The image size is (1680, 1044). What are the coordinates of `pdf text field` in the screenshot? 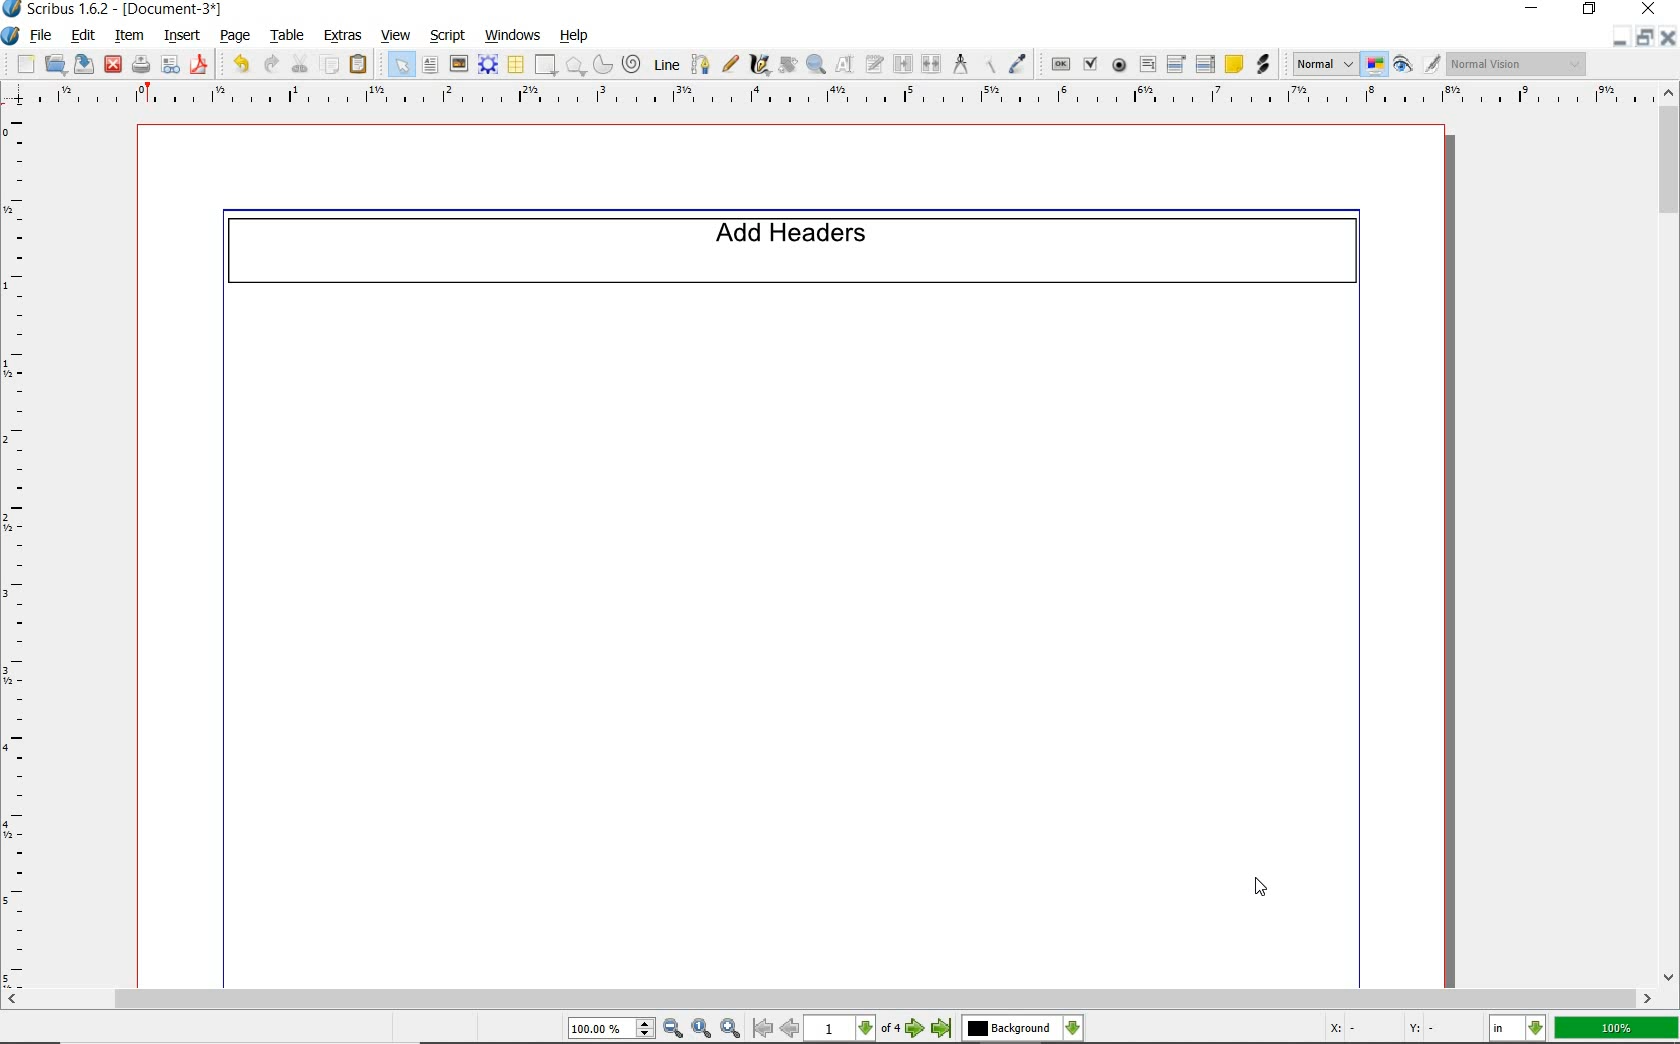 It's located at (1148, 64).